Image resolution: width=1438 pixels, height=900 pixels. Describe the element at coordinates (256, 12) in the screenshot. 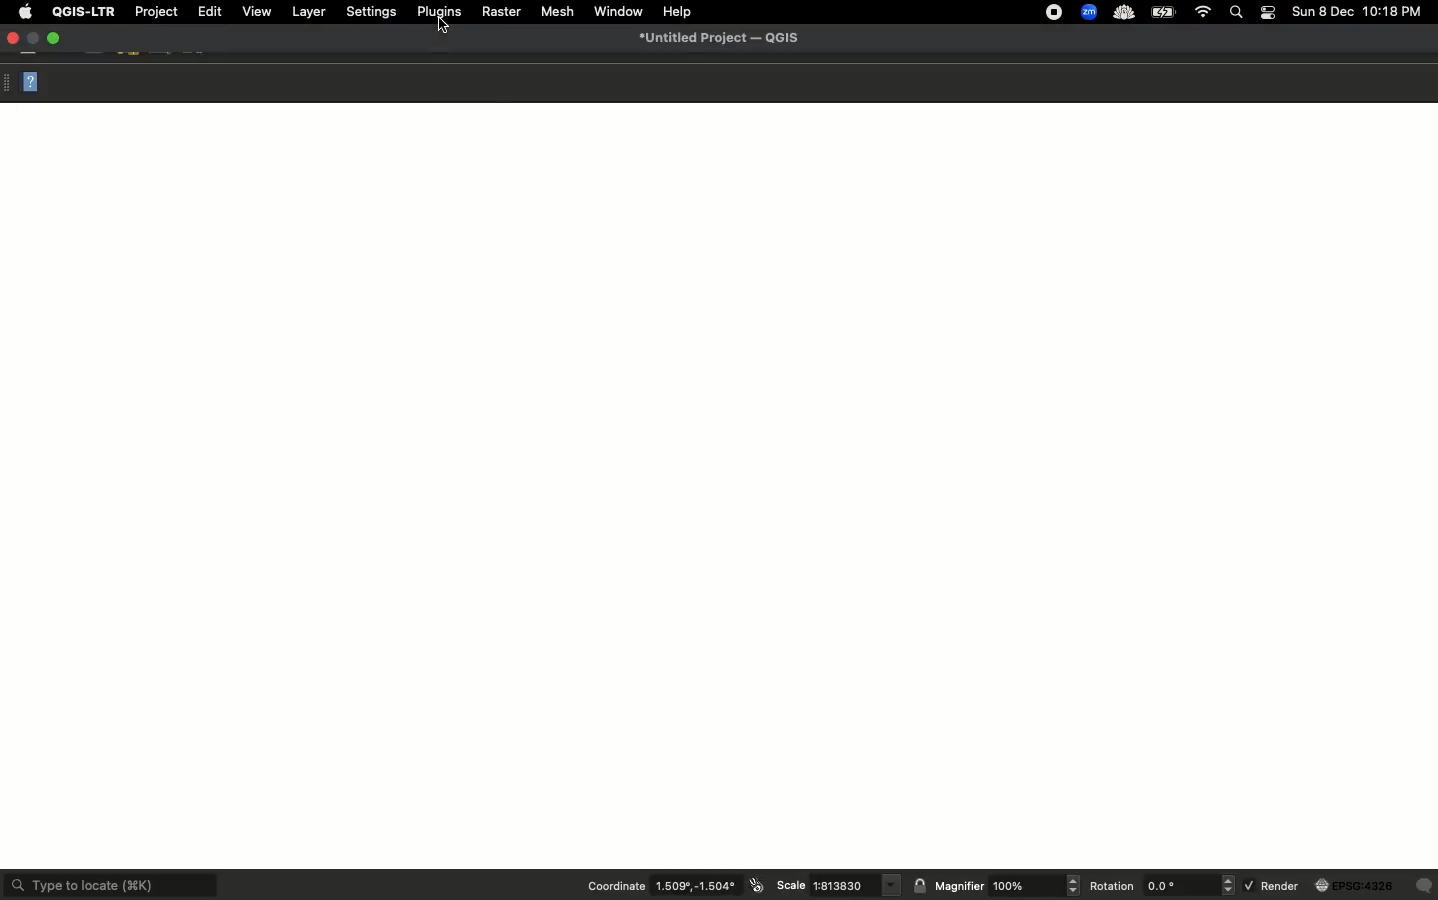

I see `View` at that location.